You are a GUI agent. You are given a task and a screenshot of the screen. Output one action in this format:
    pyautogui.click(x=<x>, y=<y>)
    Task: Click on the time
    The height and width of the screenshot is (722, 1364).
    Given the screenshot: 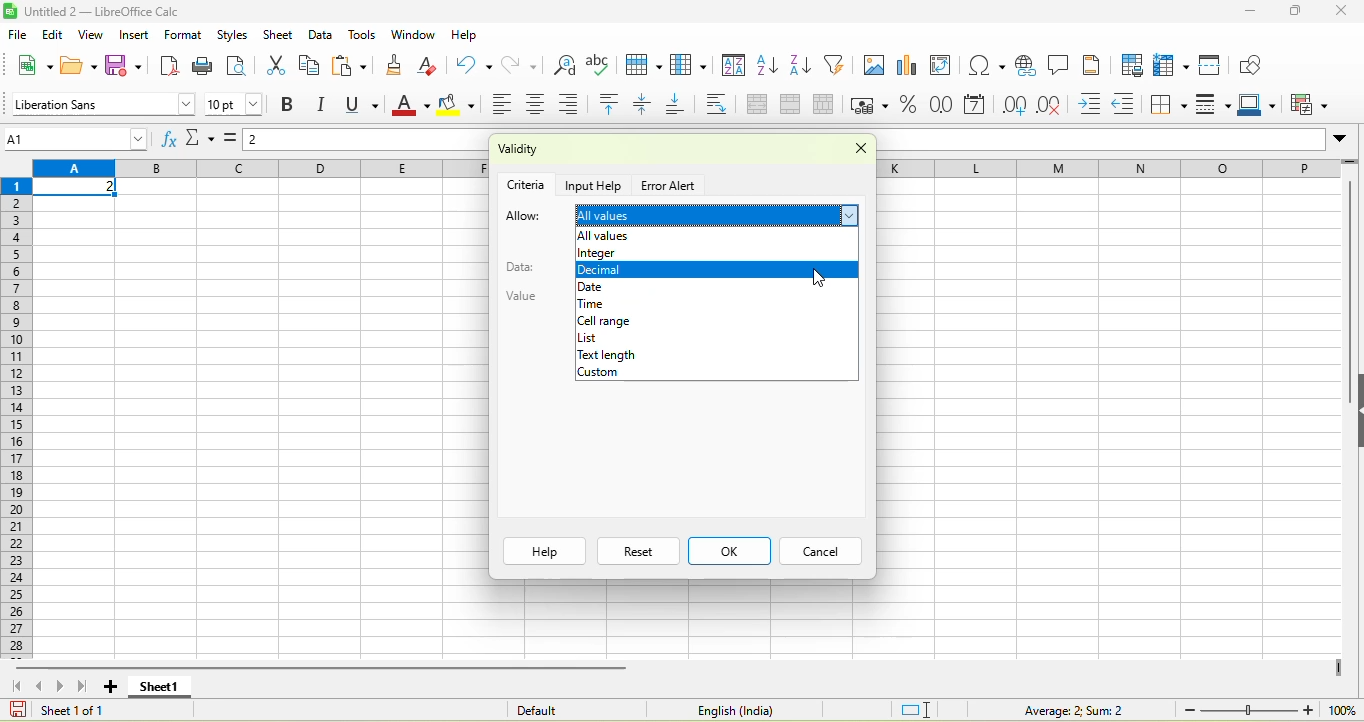 What is the action you would take?
    pyautogui.click(x=716, y=304)
    